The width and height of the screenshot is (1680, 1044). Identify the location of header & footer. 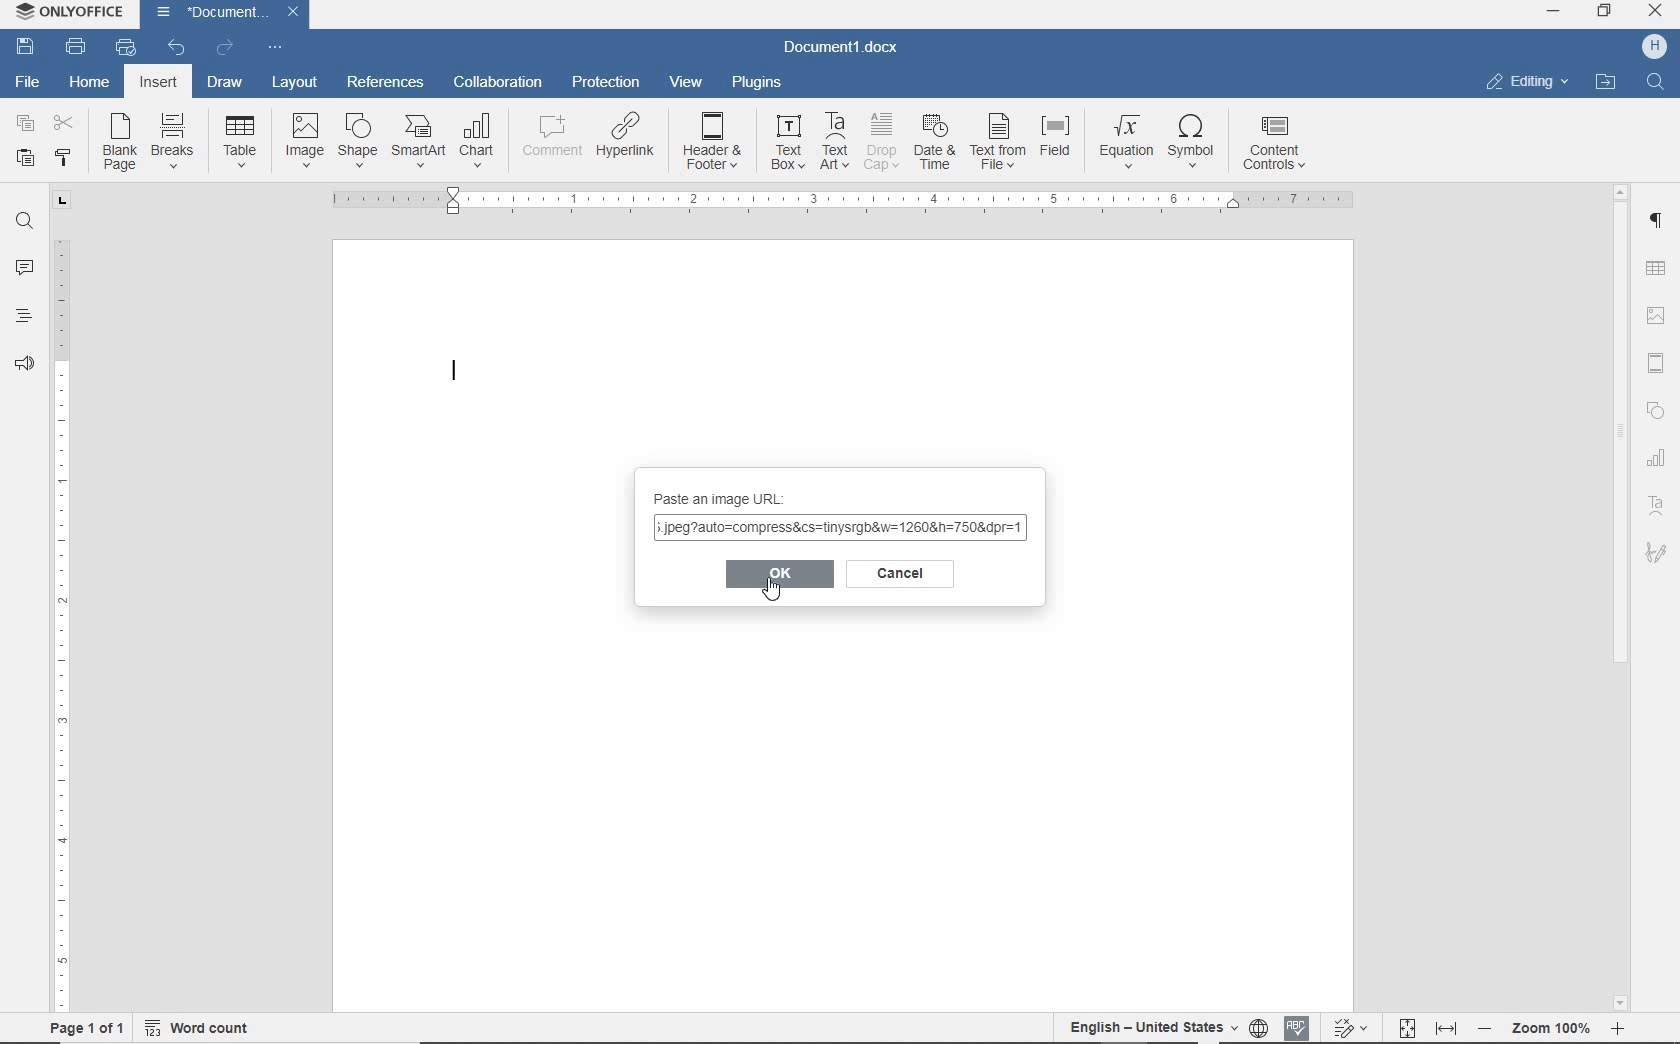
(1657, 361).